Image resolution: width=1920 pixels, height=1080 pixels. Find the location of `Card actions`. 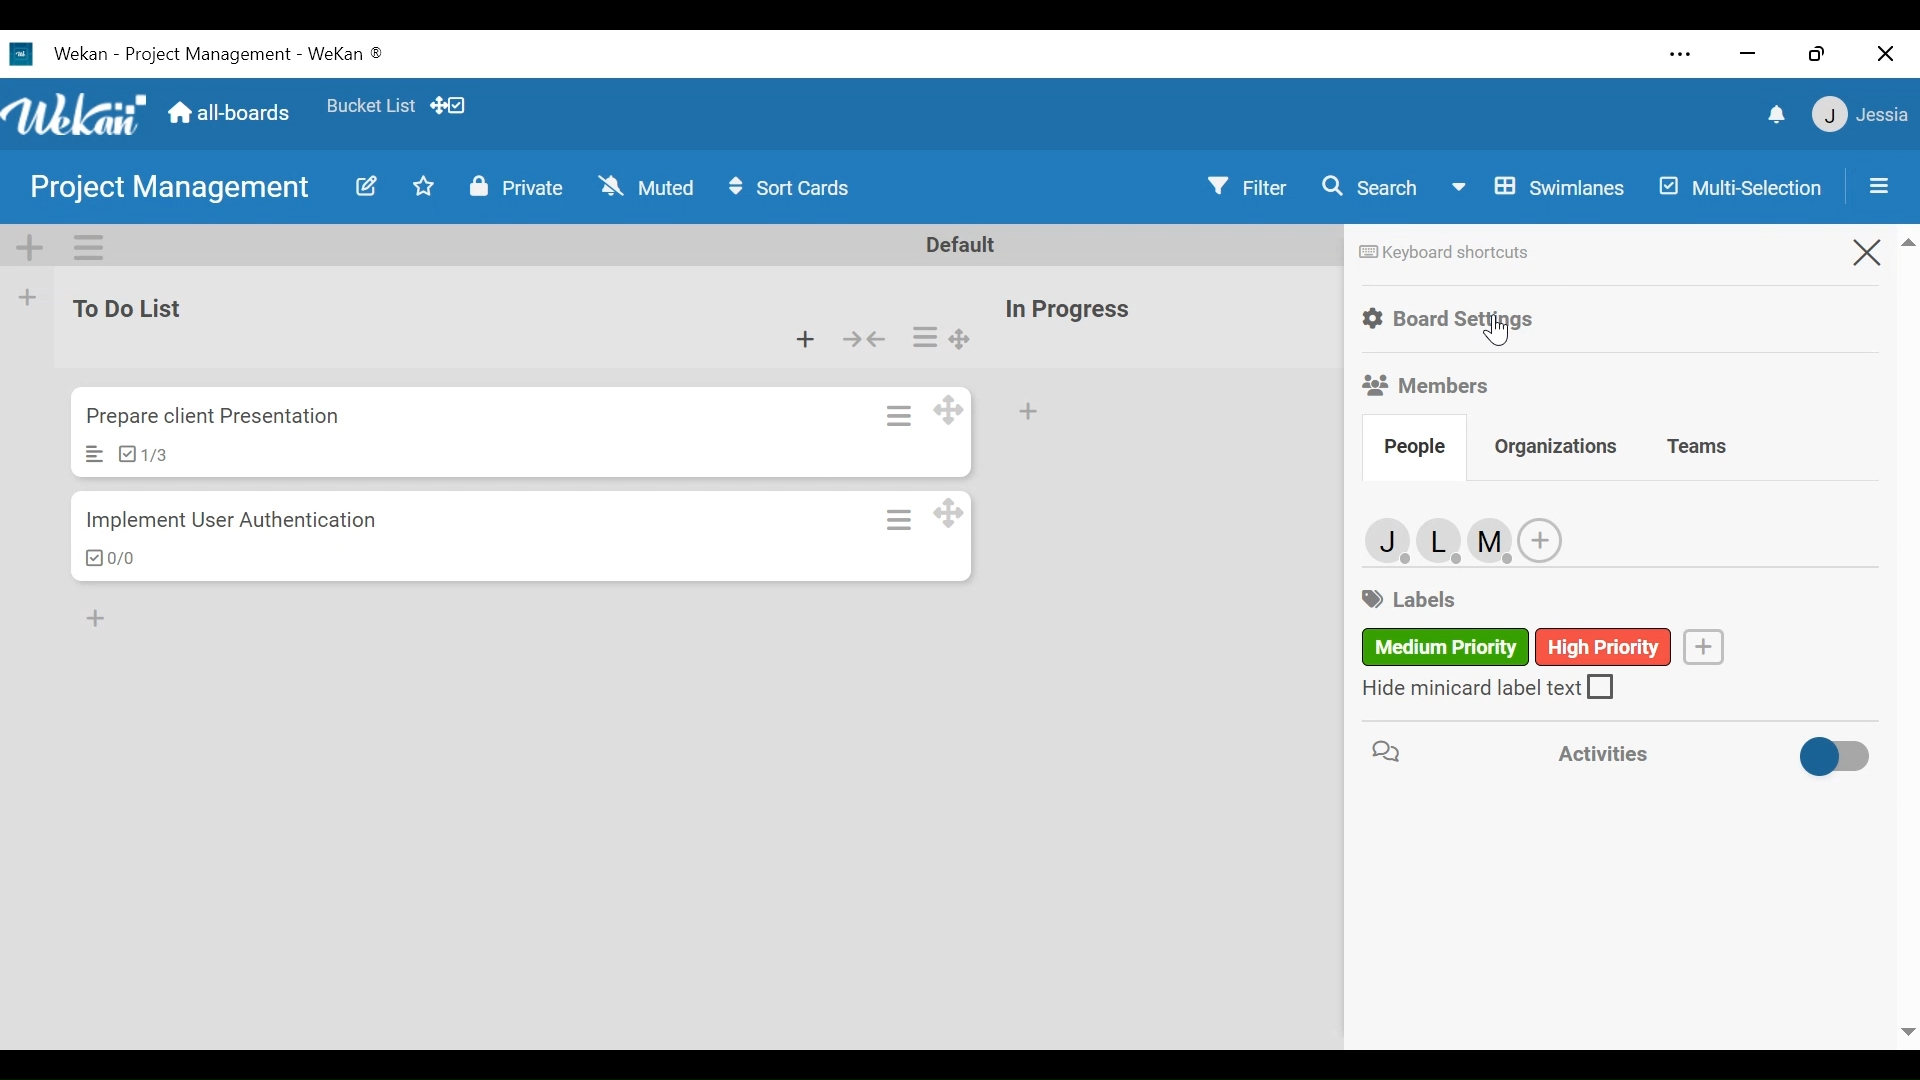

Card actions is located at coordinates (901, 520).